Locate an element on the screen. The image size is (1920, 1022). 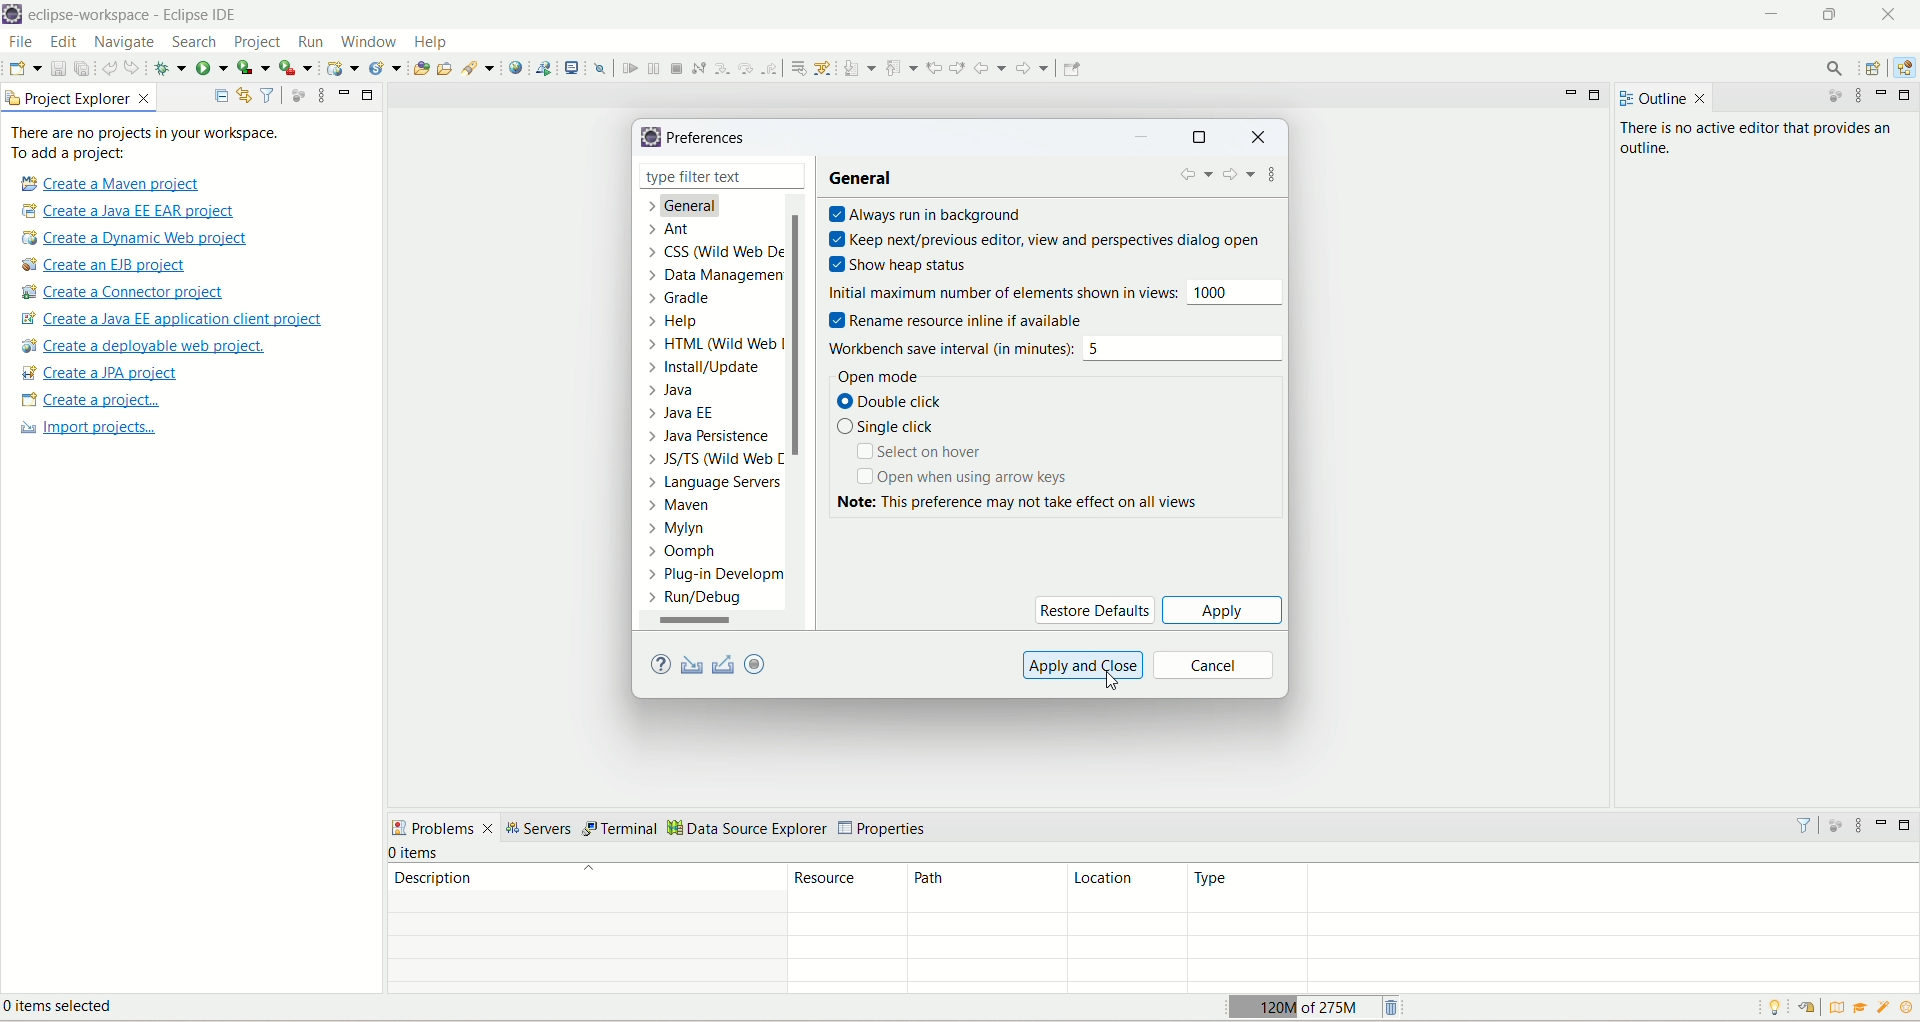
minimize is located at coordinates (344, 93).